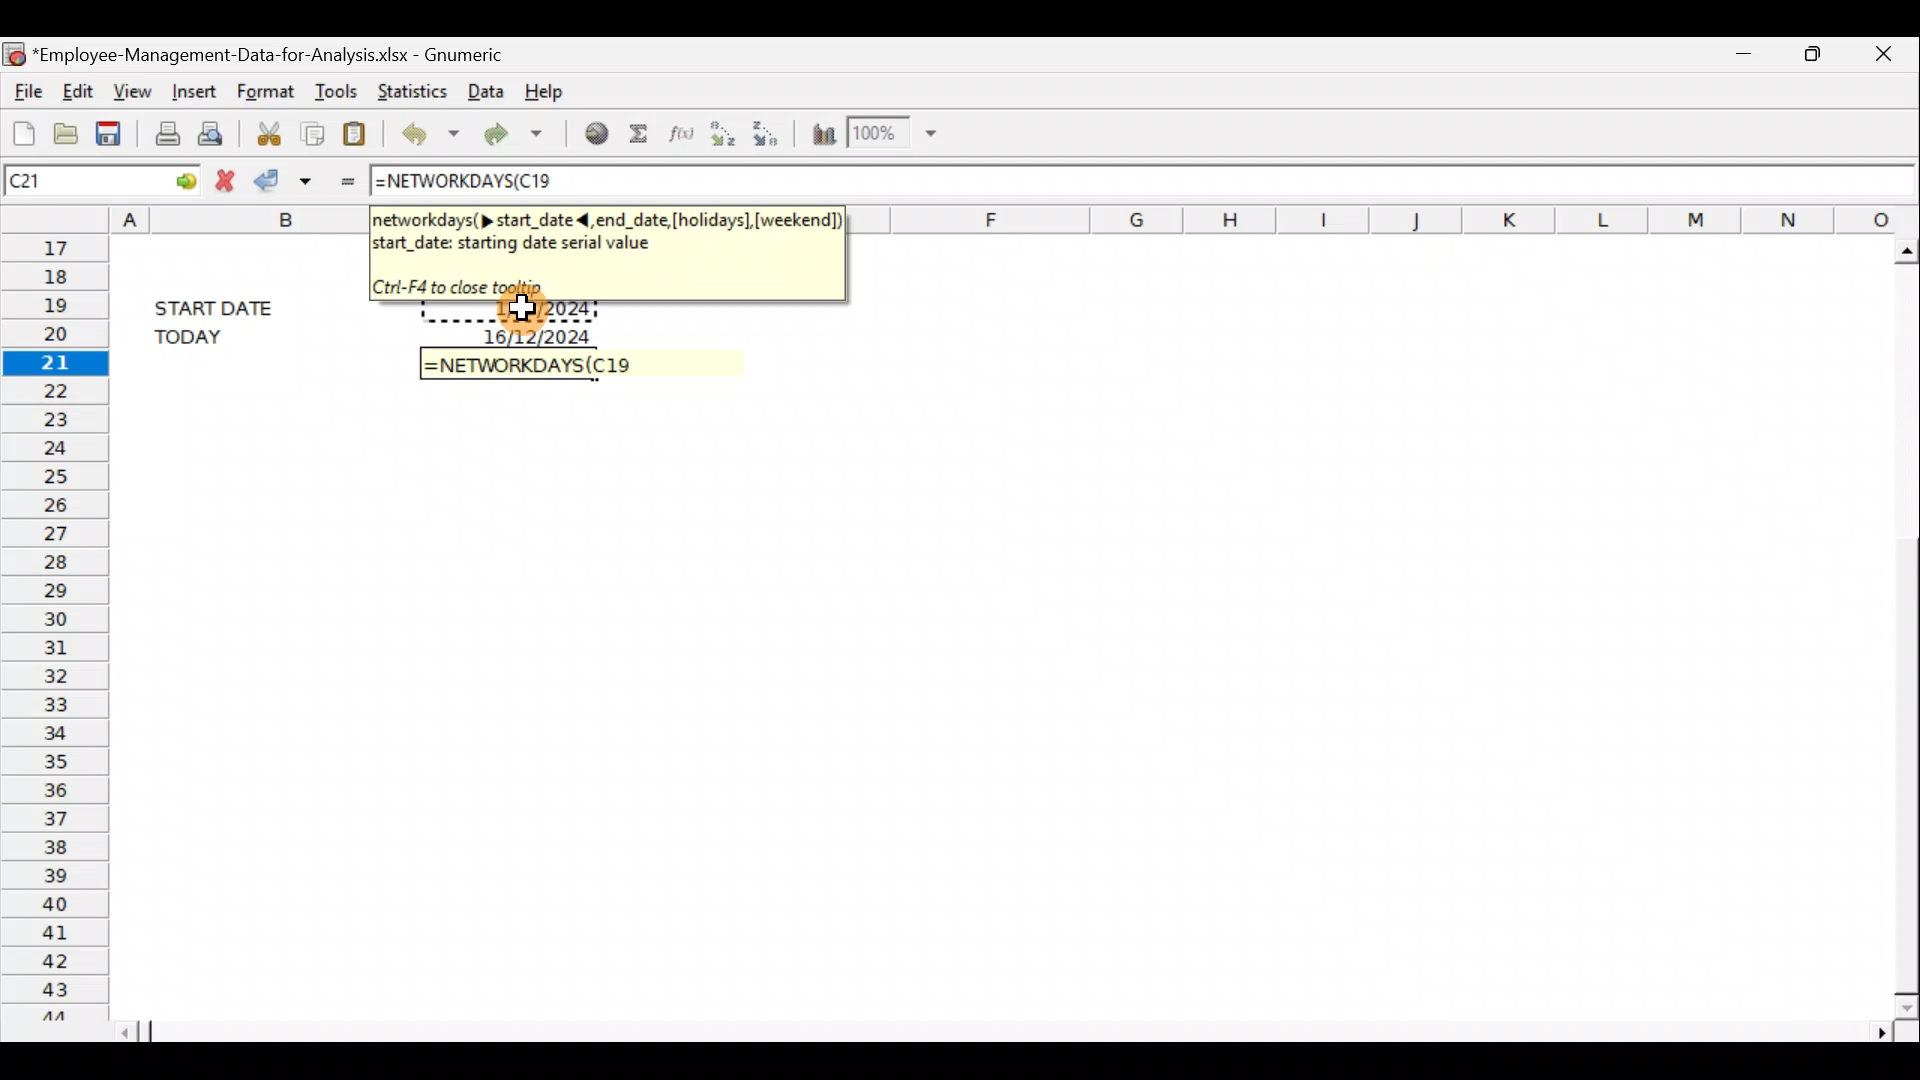 Image resolution: width=1920 pixels, height=1080 pixels. I want to click on Zoom, so click(896, 134).